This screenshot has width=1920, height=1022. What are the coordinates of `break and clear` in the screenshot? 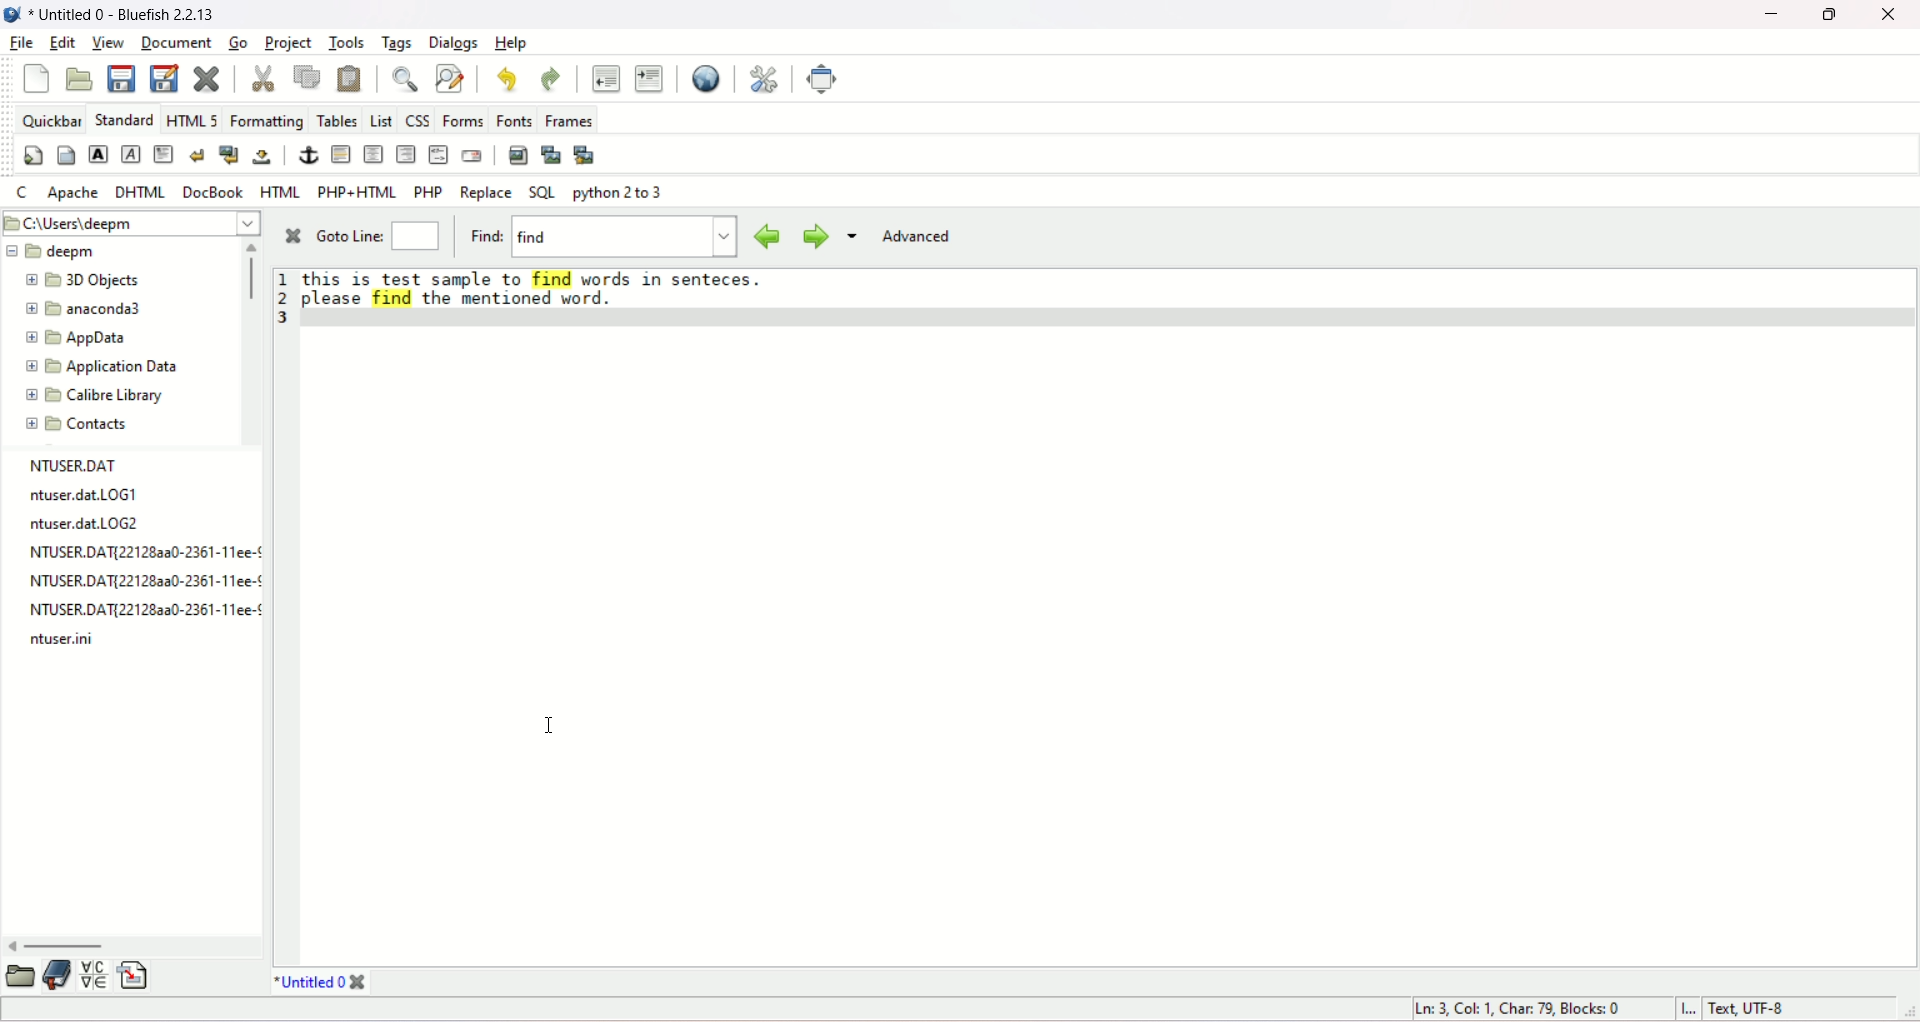 It's located at (229, 156).